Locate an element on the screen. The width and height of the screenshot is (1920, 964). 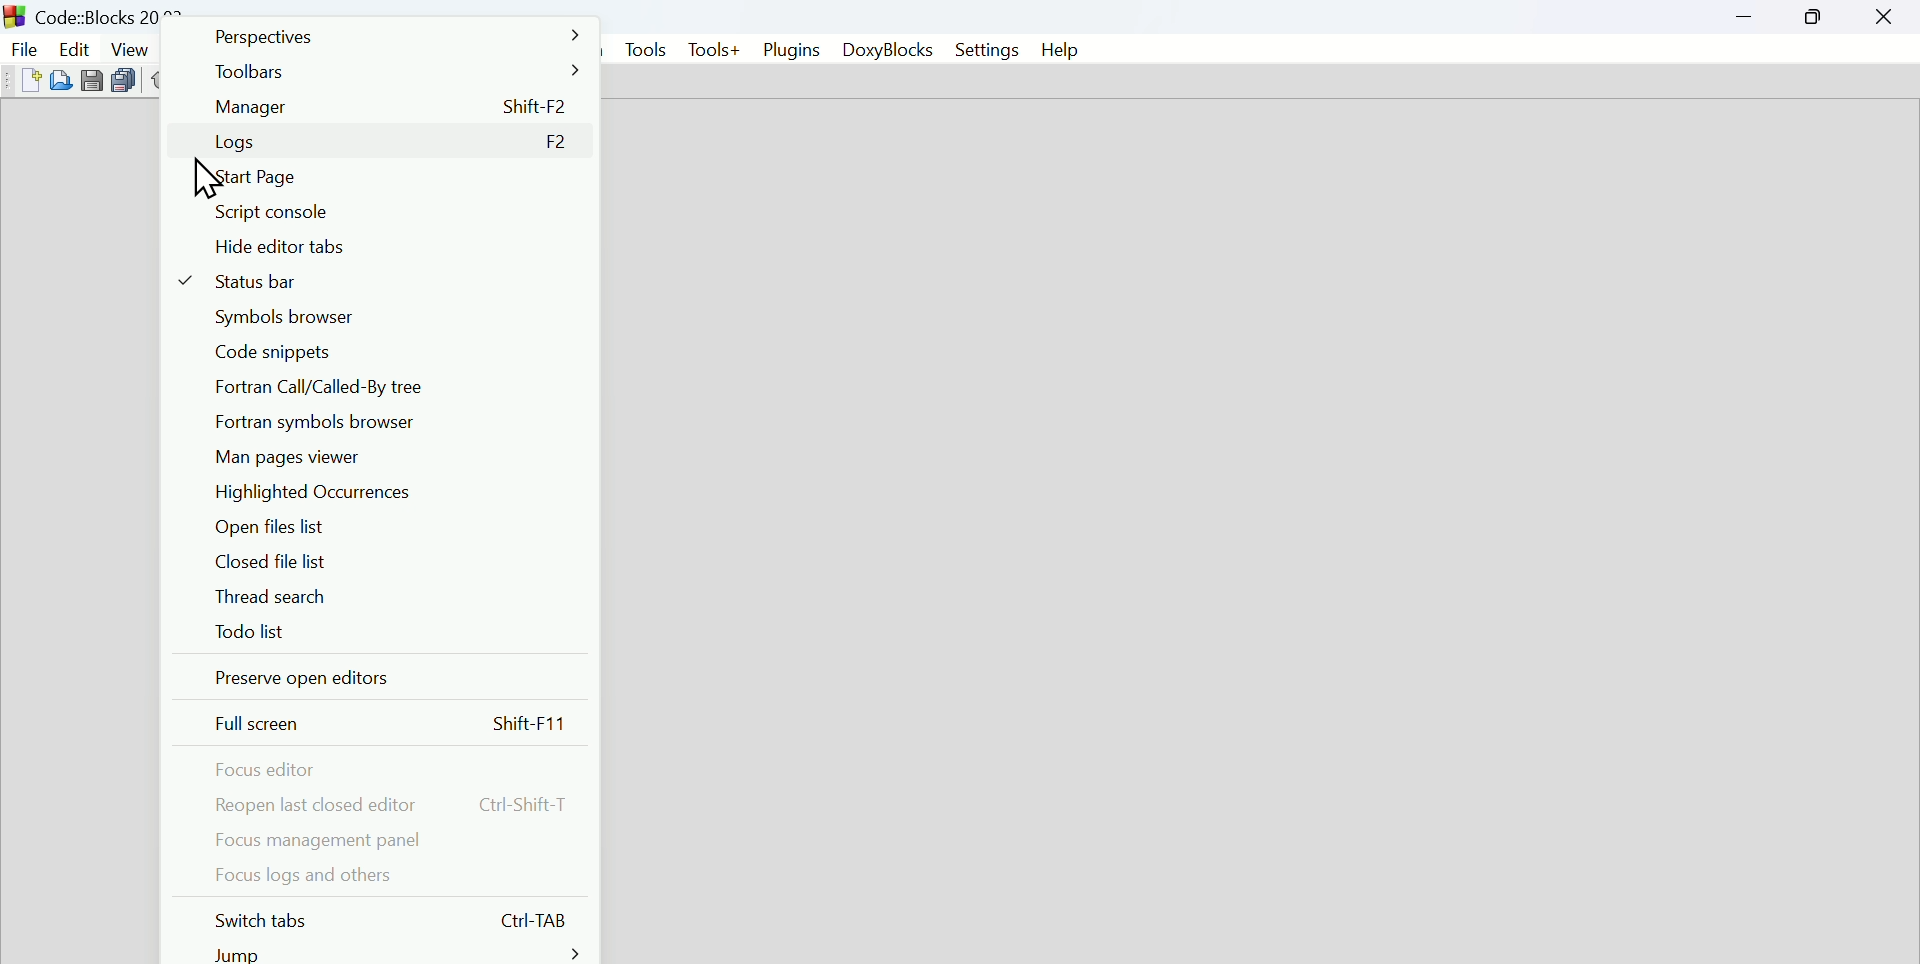
Full screen is located at coordinates (399, 723).